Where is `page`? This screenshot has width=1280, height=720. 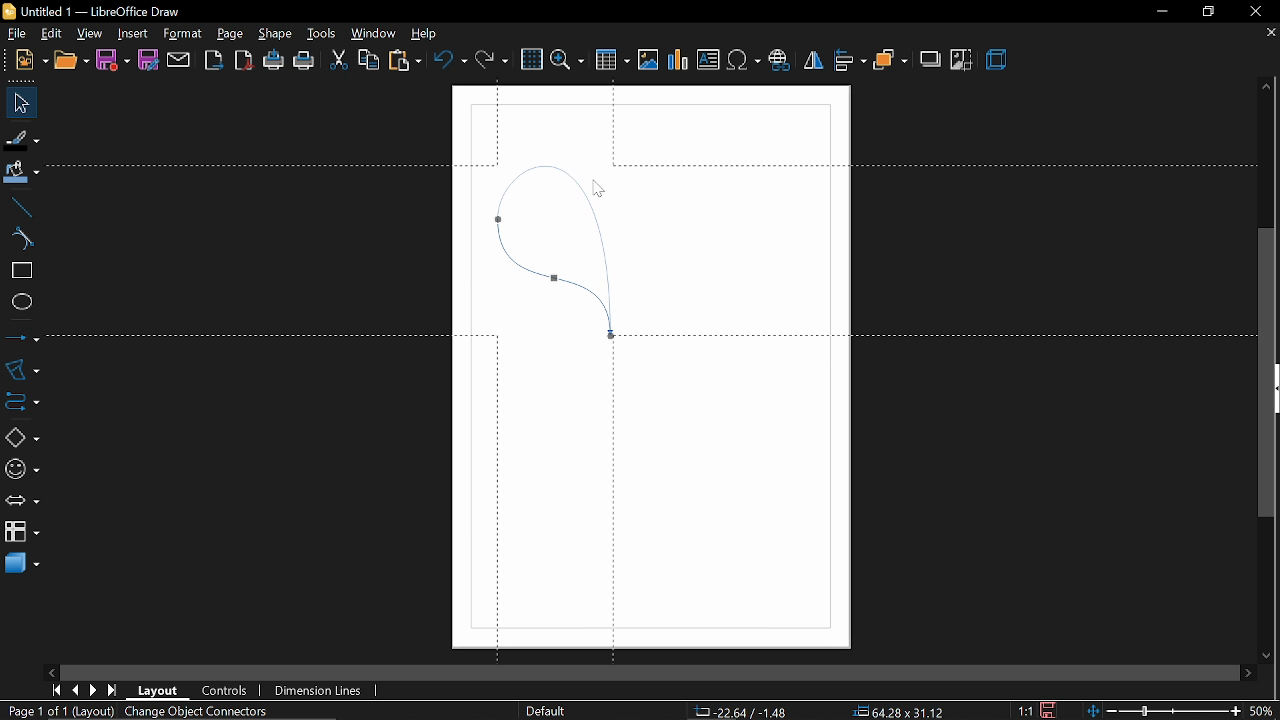
page is located at coordinates (230, 31).